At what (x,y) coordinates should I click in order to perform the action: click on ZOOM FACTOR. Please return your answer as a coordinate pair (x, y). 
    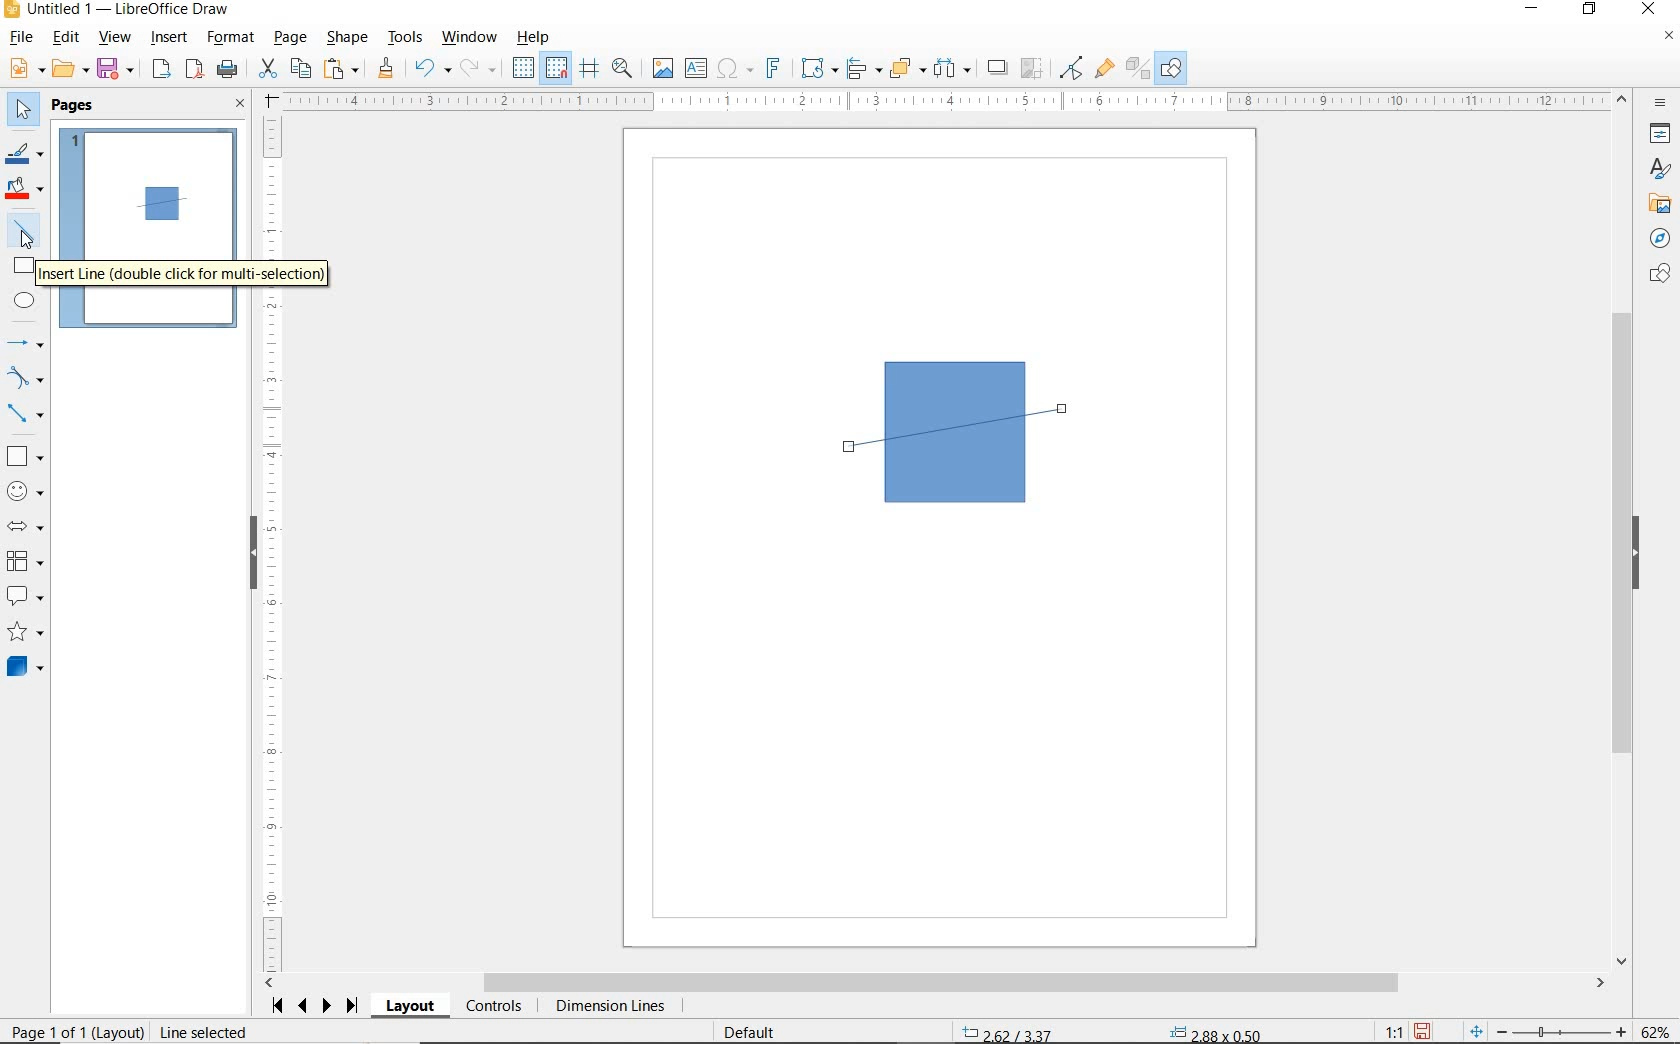
    Looking at the image, I should click on (1654, 1032).